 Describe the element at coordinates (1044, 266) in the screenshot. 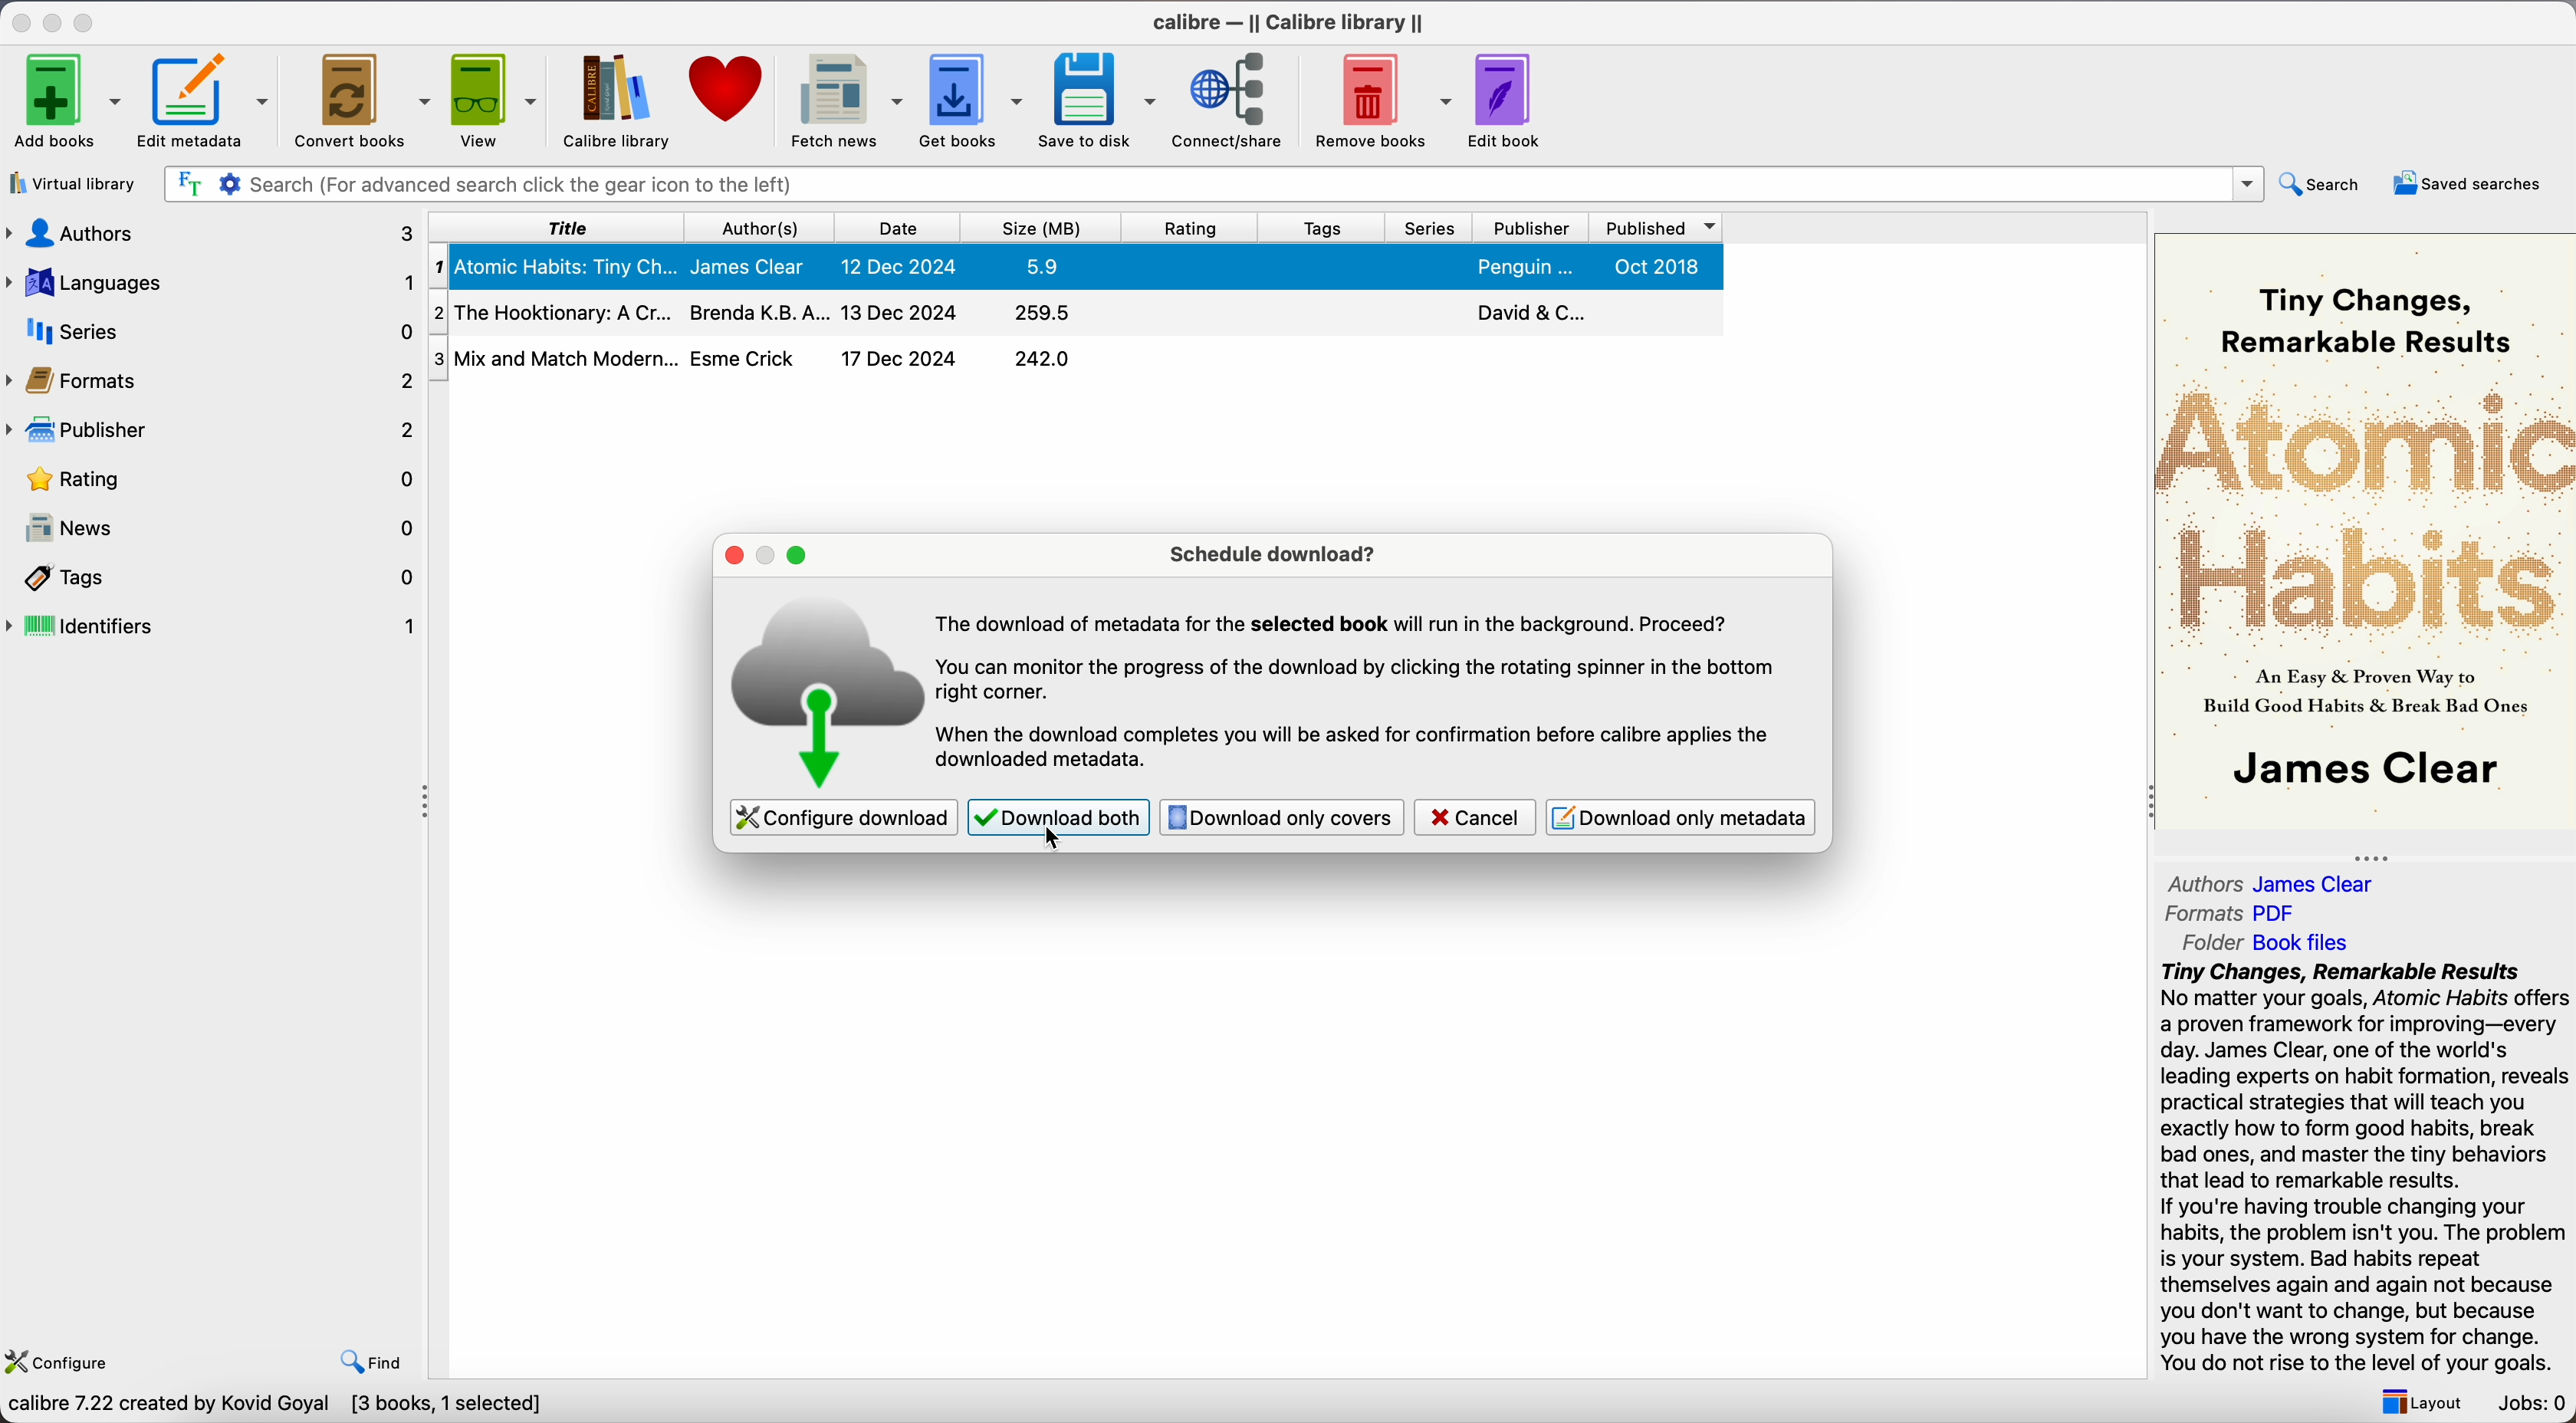

I see `5.9` at that location.